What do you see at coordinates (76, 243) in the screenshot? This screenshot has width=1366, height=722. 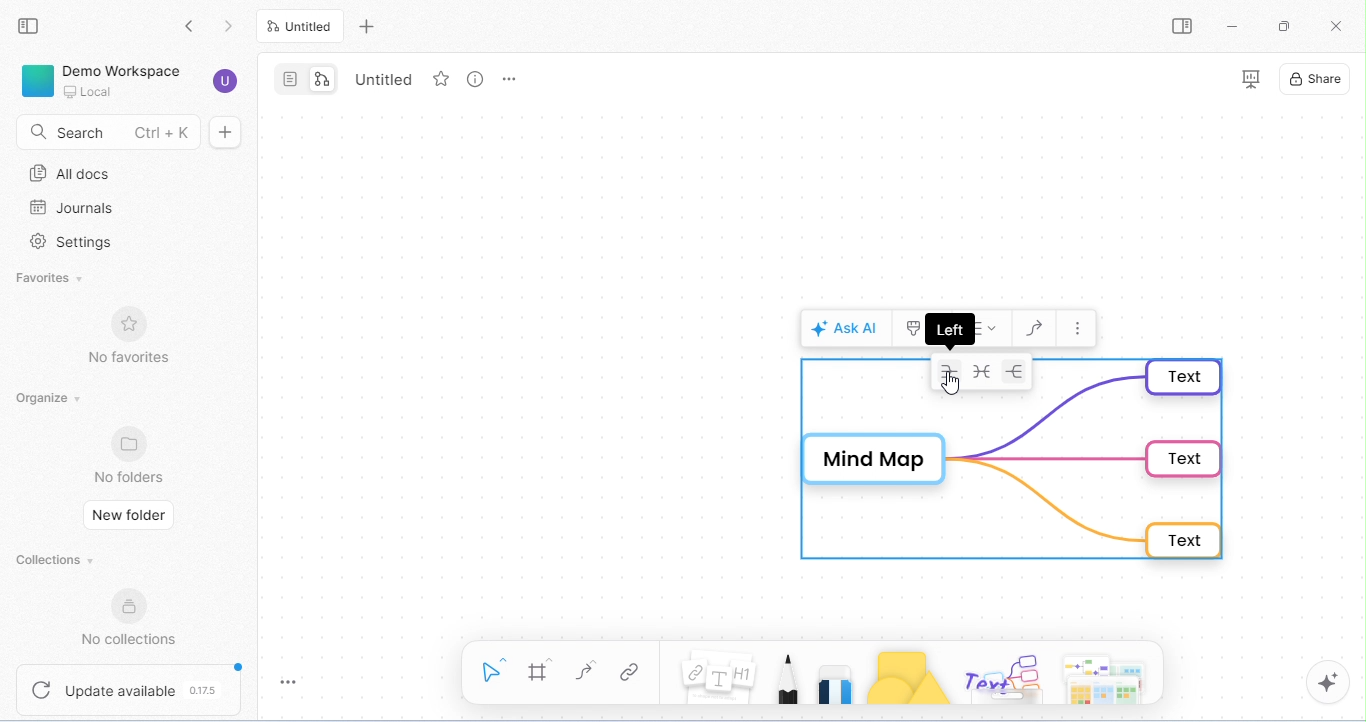 I see `settings` at bounding box center [76, 243].